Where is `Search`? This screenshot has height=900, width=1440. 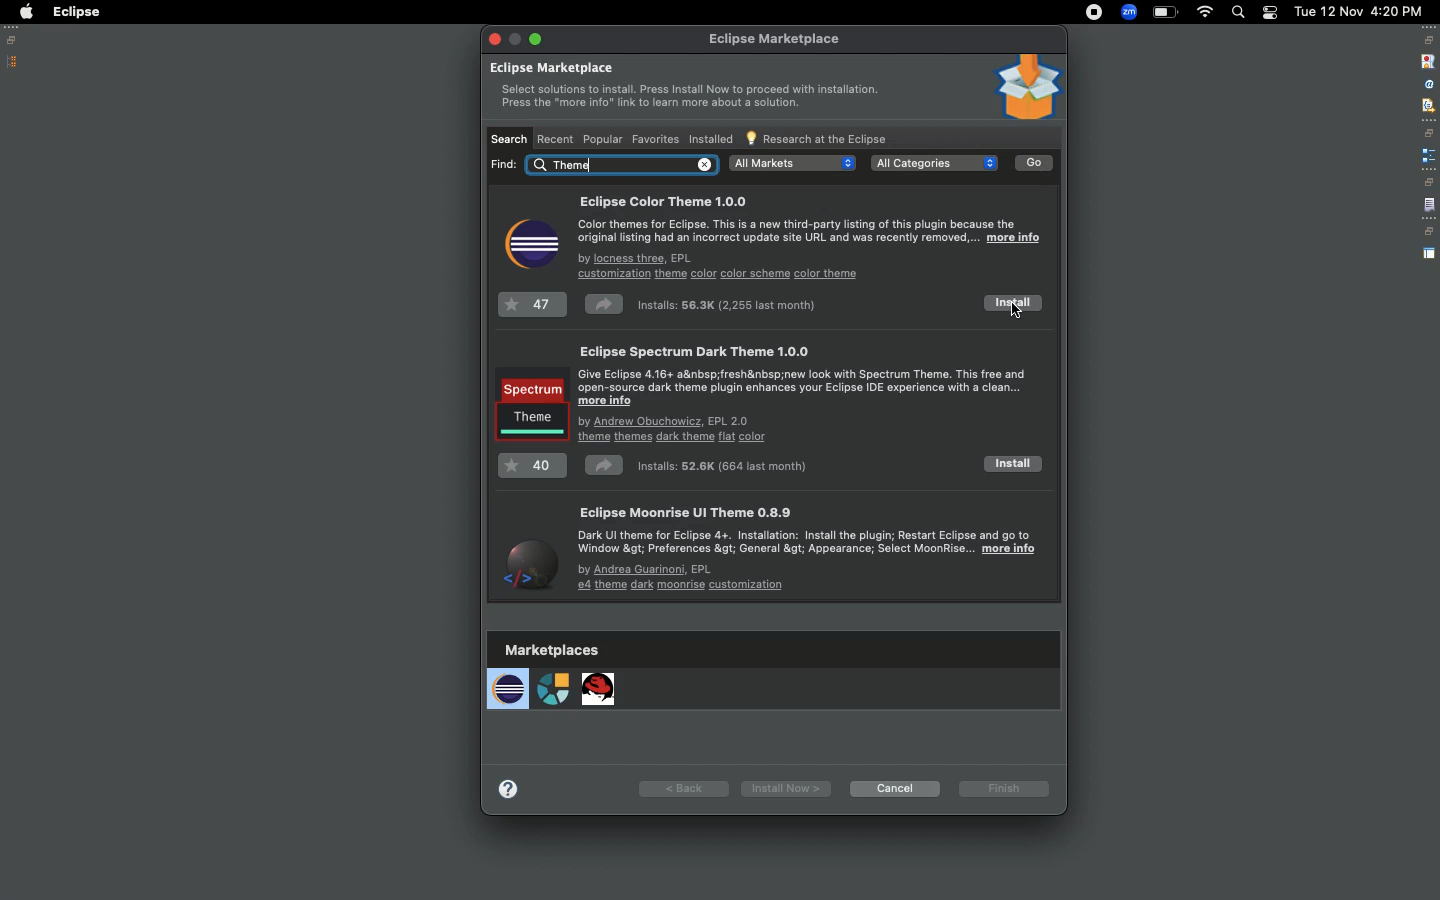 Search is located at coordinates (509, 138).